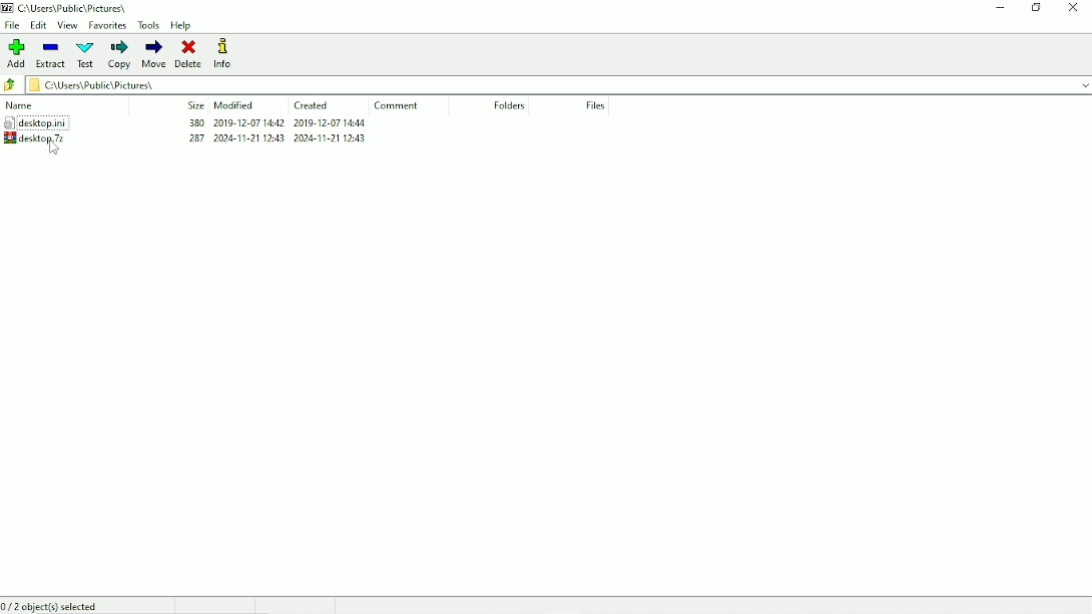  Describe the element at coordinates (1075, 8) in the screenshot. I see `Close` at that location.